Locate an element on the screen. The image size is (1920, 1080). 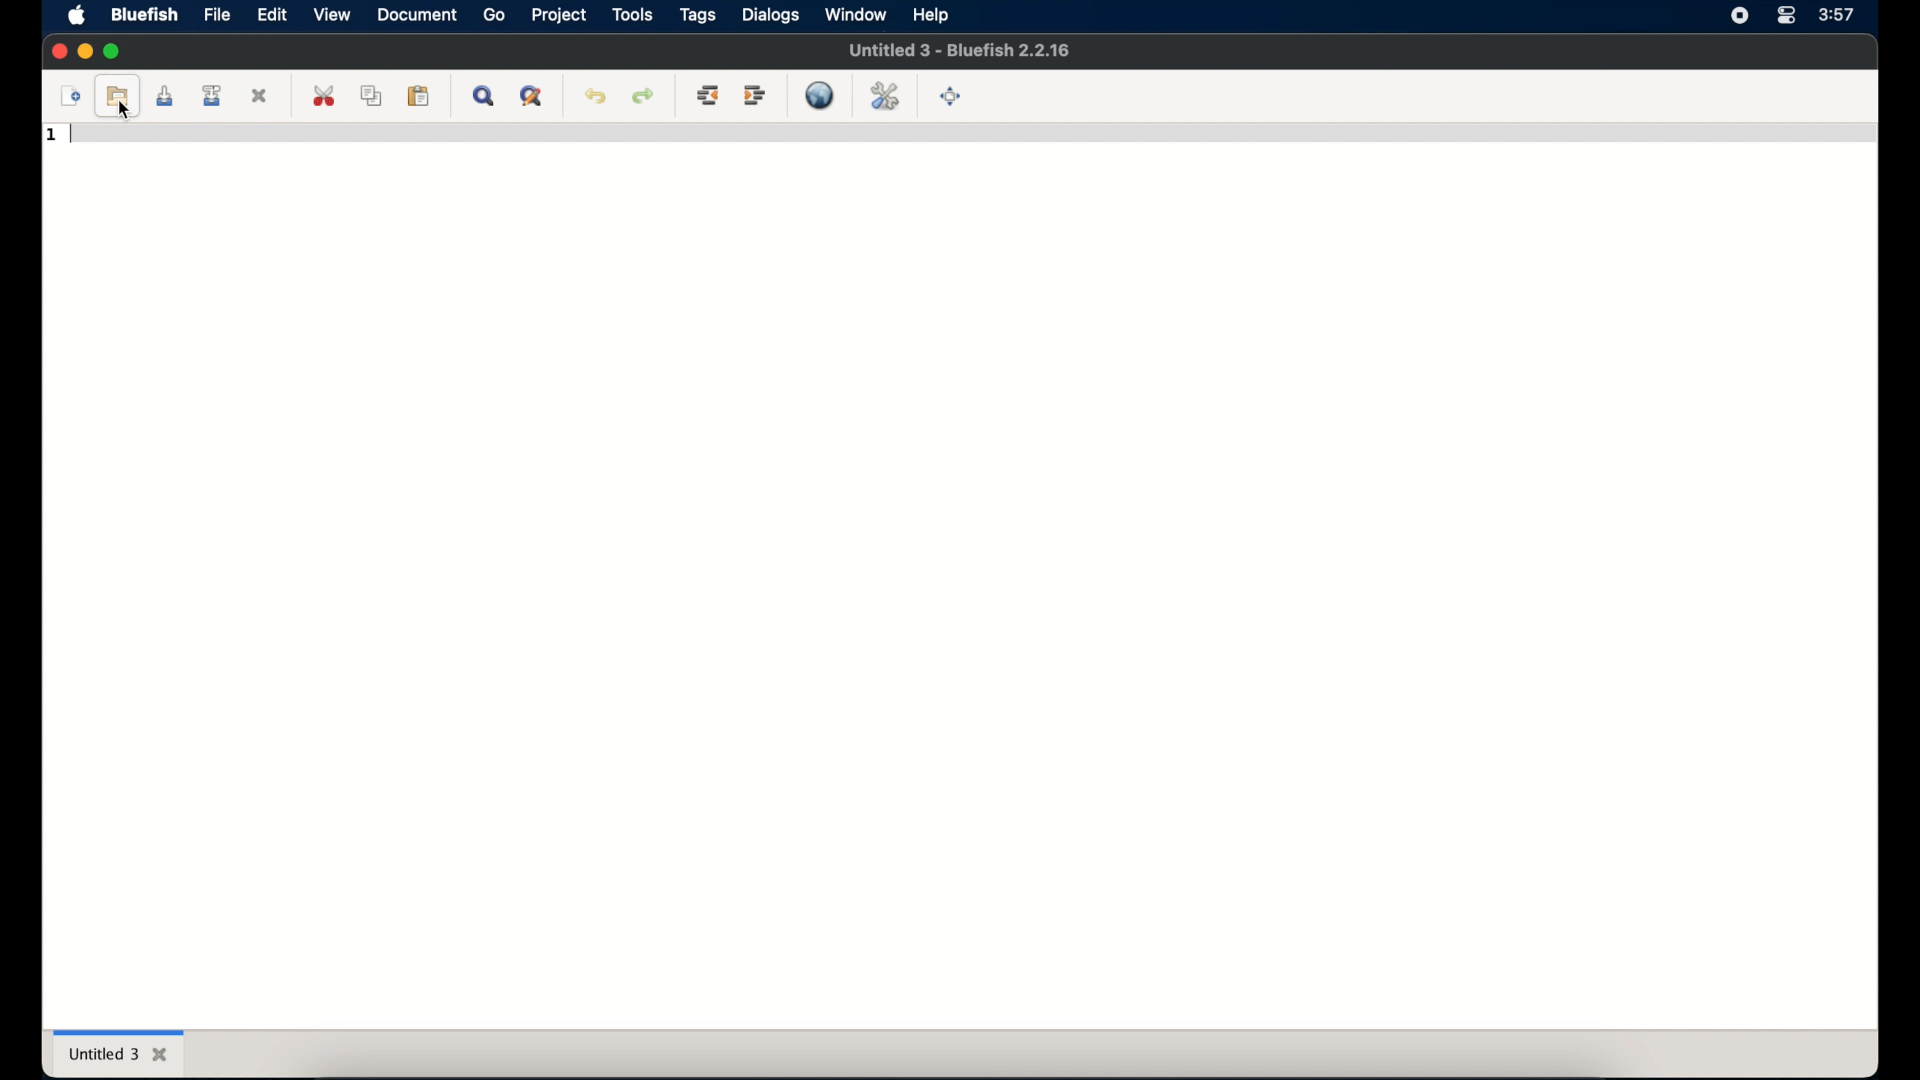
control center is located at coordinates (1786, 16).